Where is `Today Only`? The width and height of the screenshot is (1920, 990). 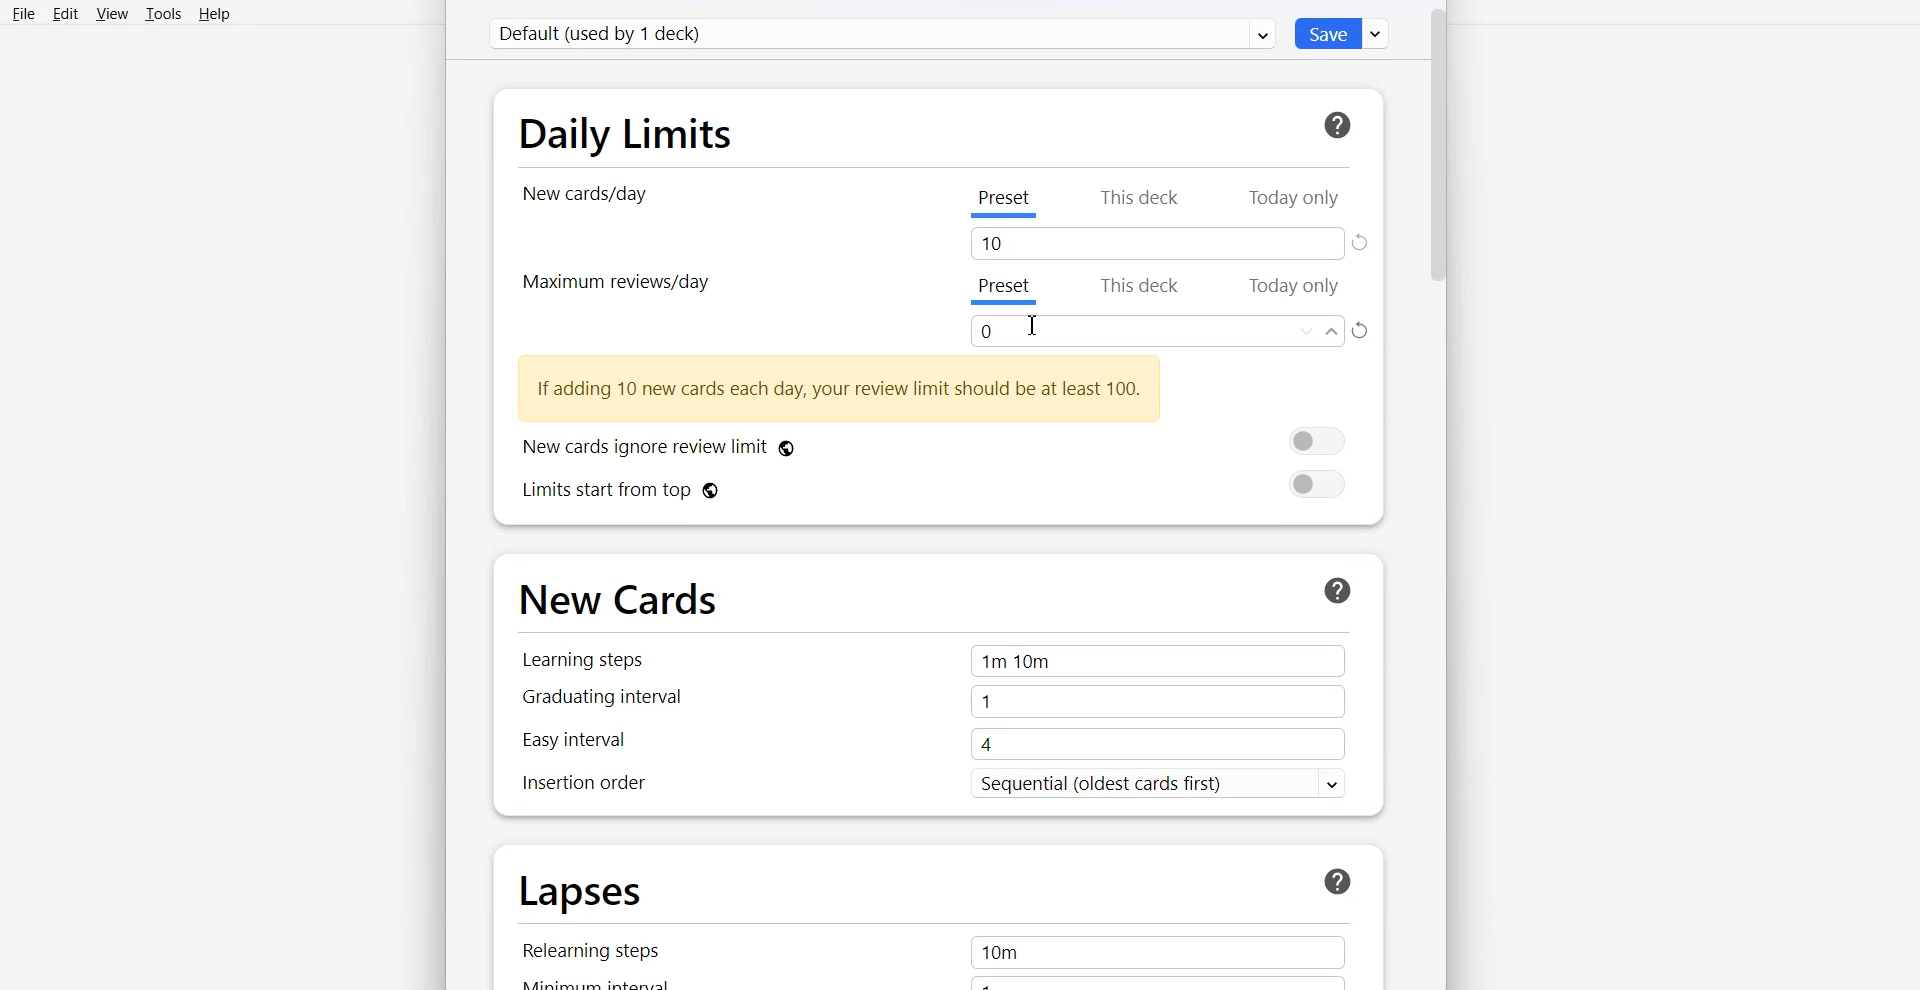 Today Only is located at coordinates (1293, 200).